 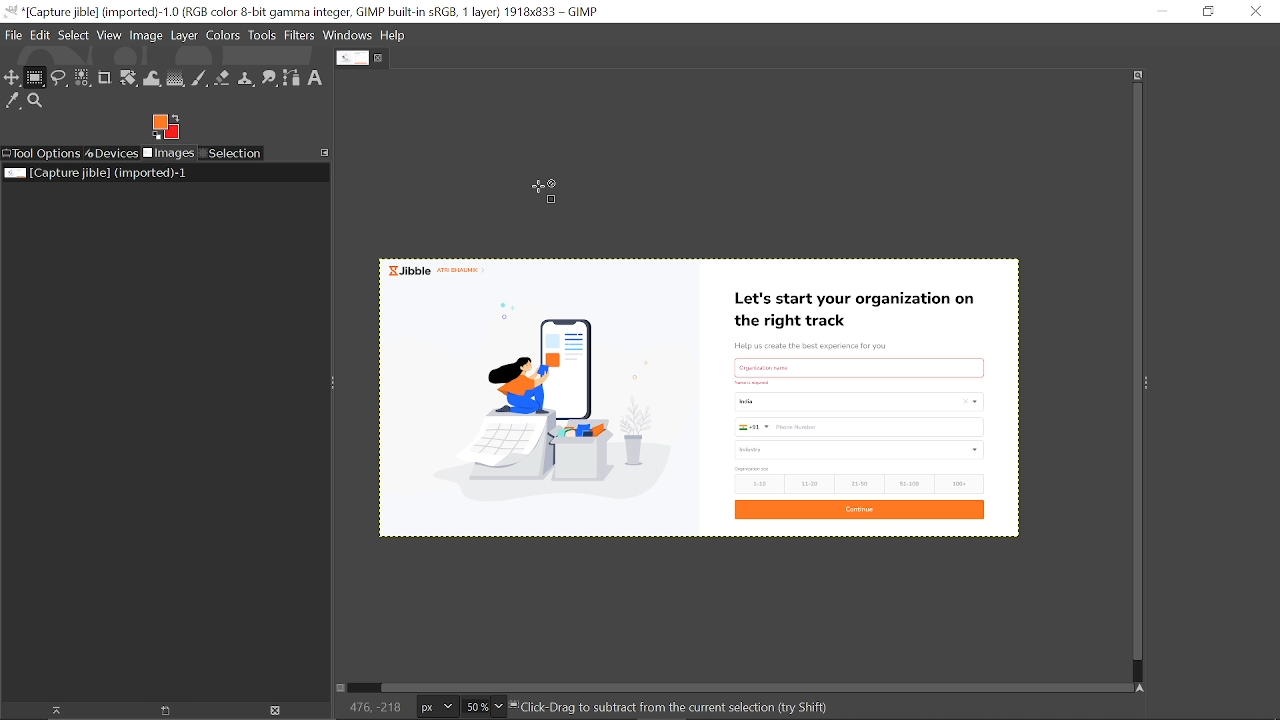 I want to click on Foreground tool, so click(x=165, y=127).